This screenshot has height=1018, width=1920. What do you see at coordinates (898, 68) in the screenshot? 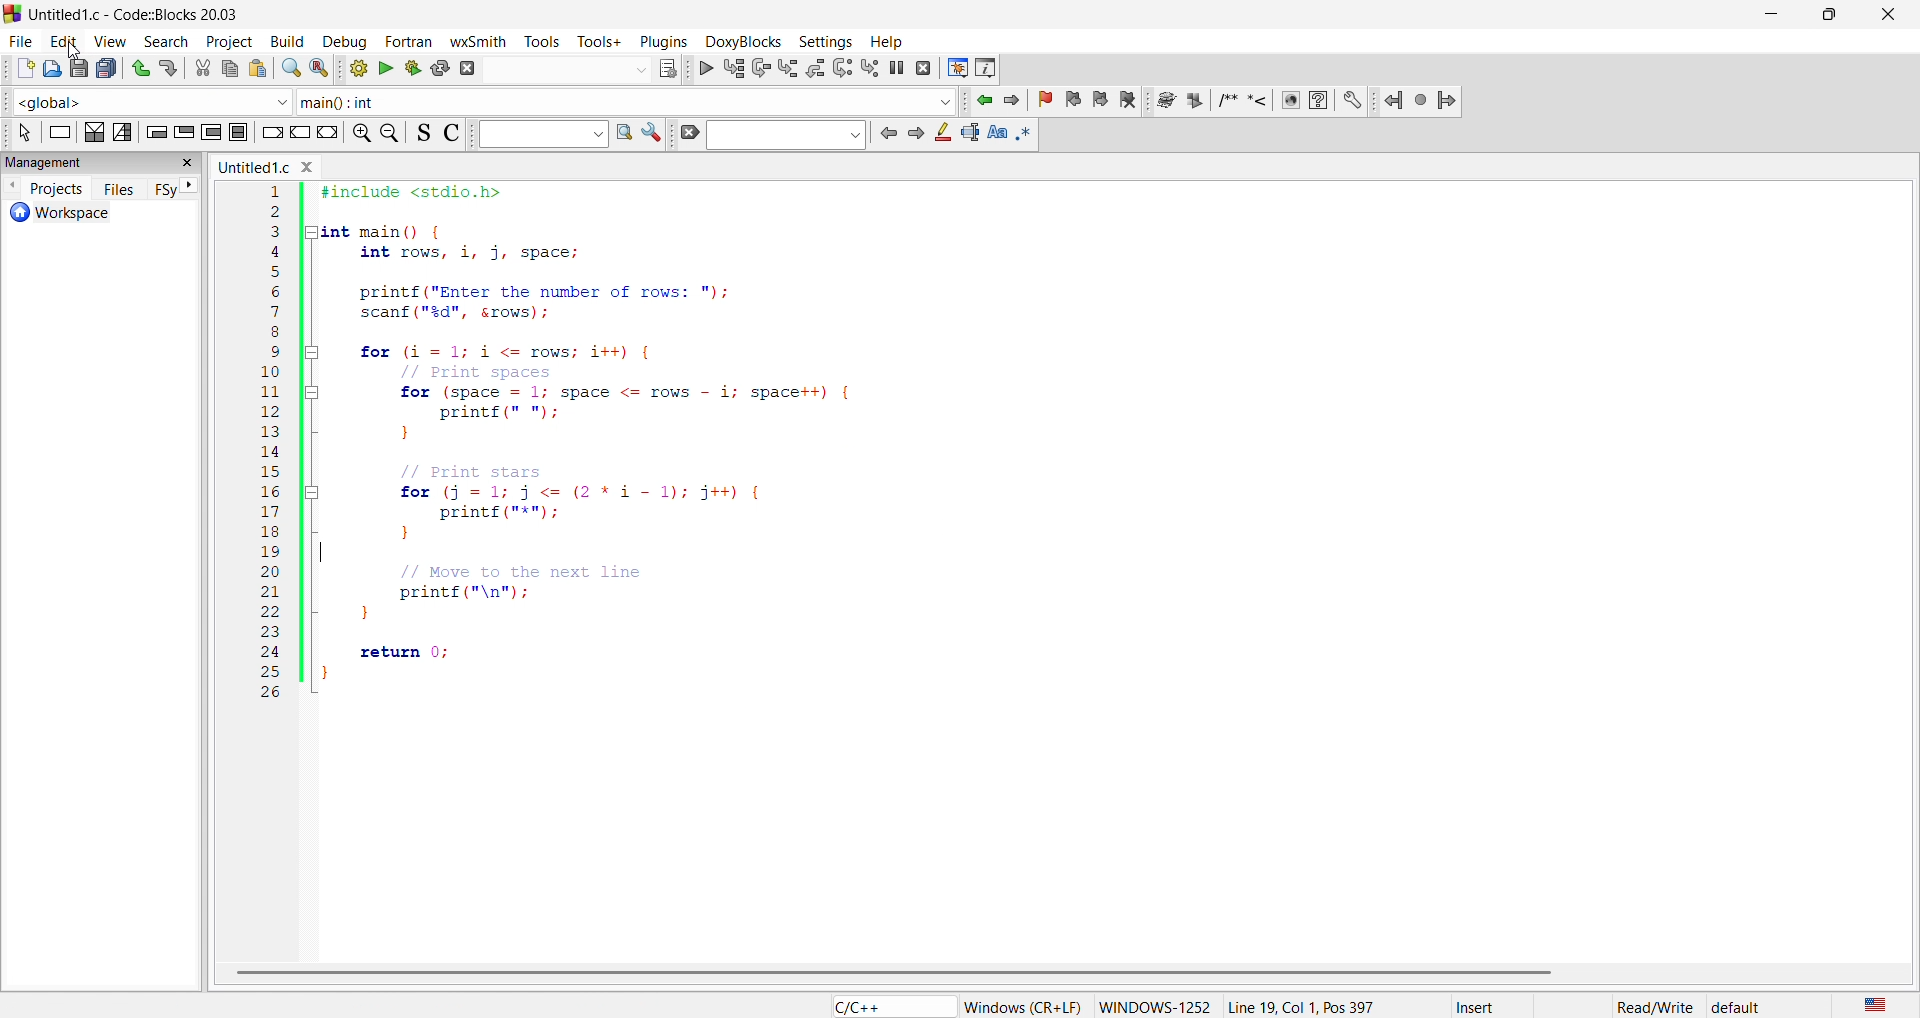
I see `break debugging` at bounding box center [898, 68].